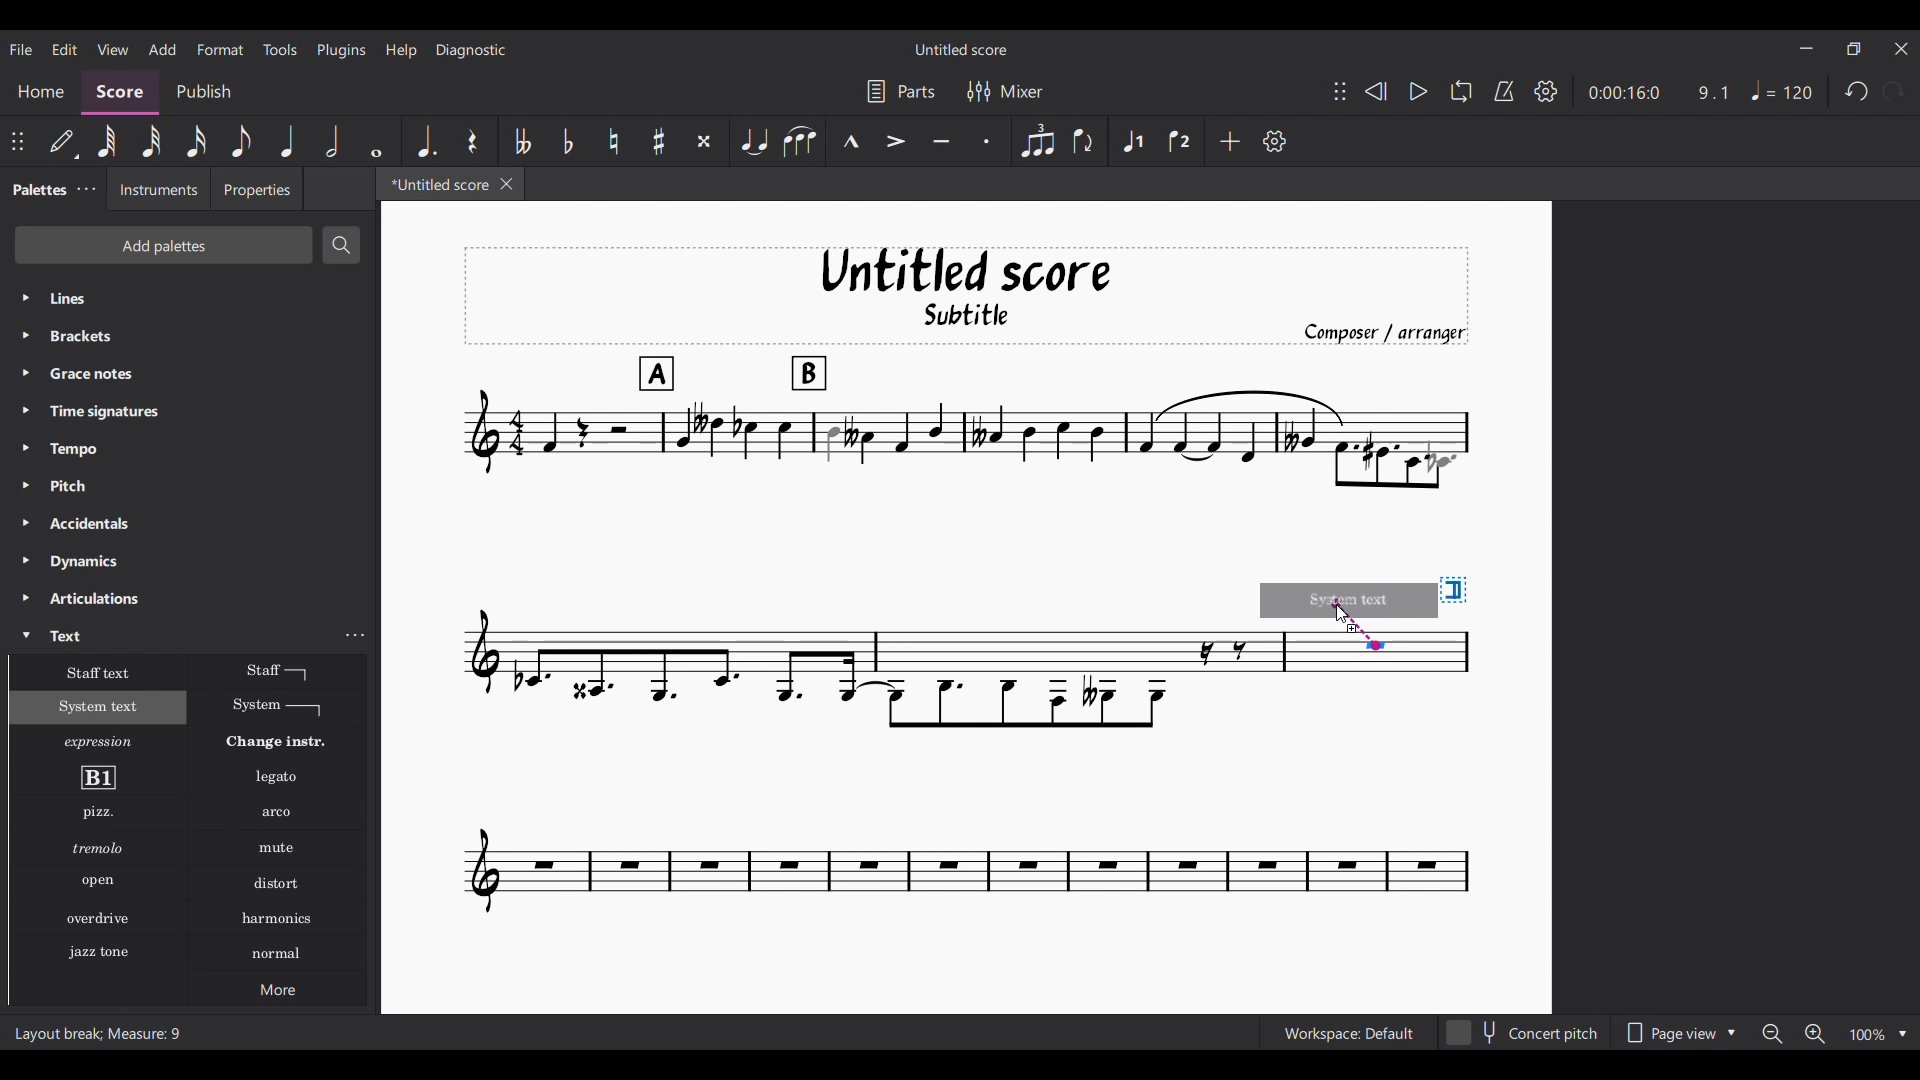 This screenshot has height=1080, width=1920. Describe the element at coordinates (1418, 91) in the screenshot. I see `Play` at that location.